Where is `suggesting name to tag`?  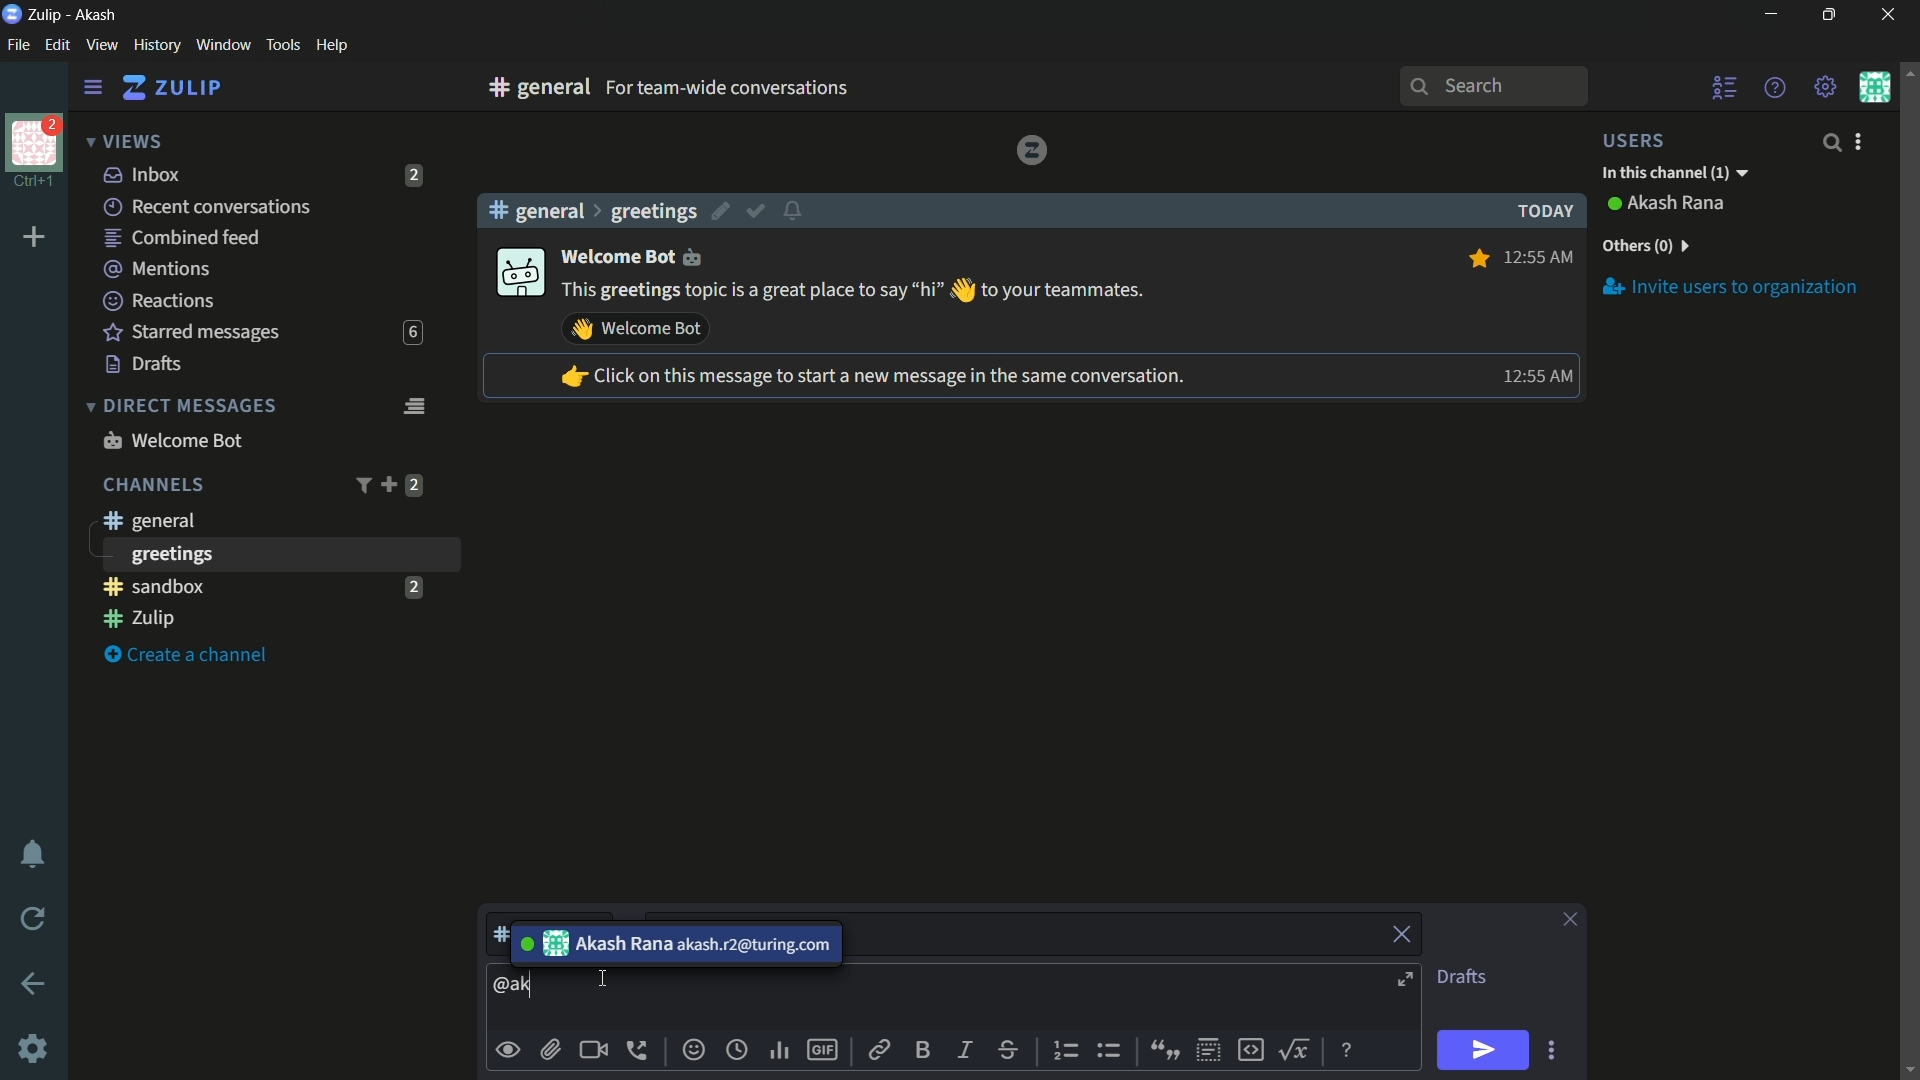
suggesting name to tag is located at coordinates (674, 943).